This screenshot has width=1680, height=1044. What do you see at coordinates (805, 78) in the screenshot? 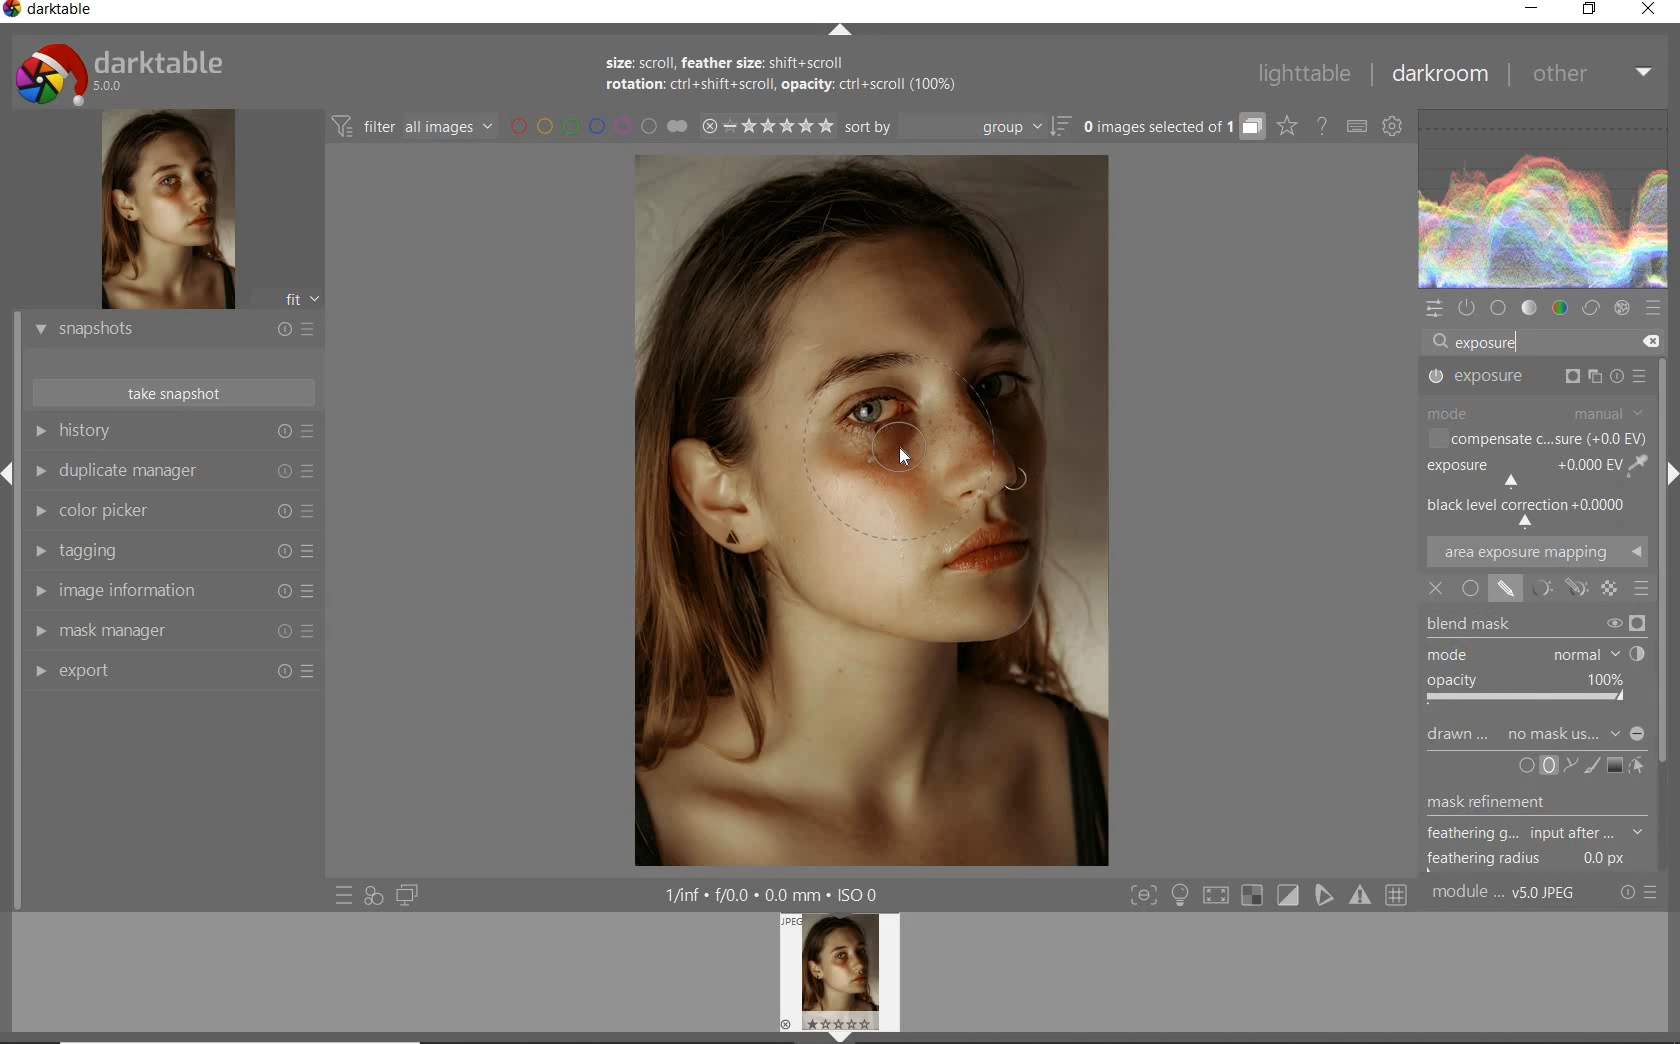
I see `size: scroll, feather size: shift+scroll
rotation: ctrl+shift+scroll, opacity: ctrl+scroll (100%)` at bounding box center [805, 78].